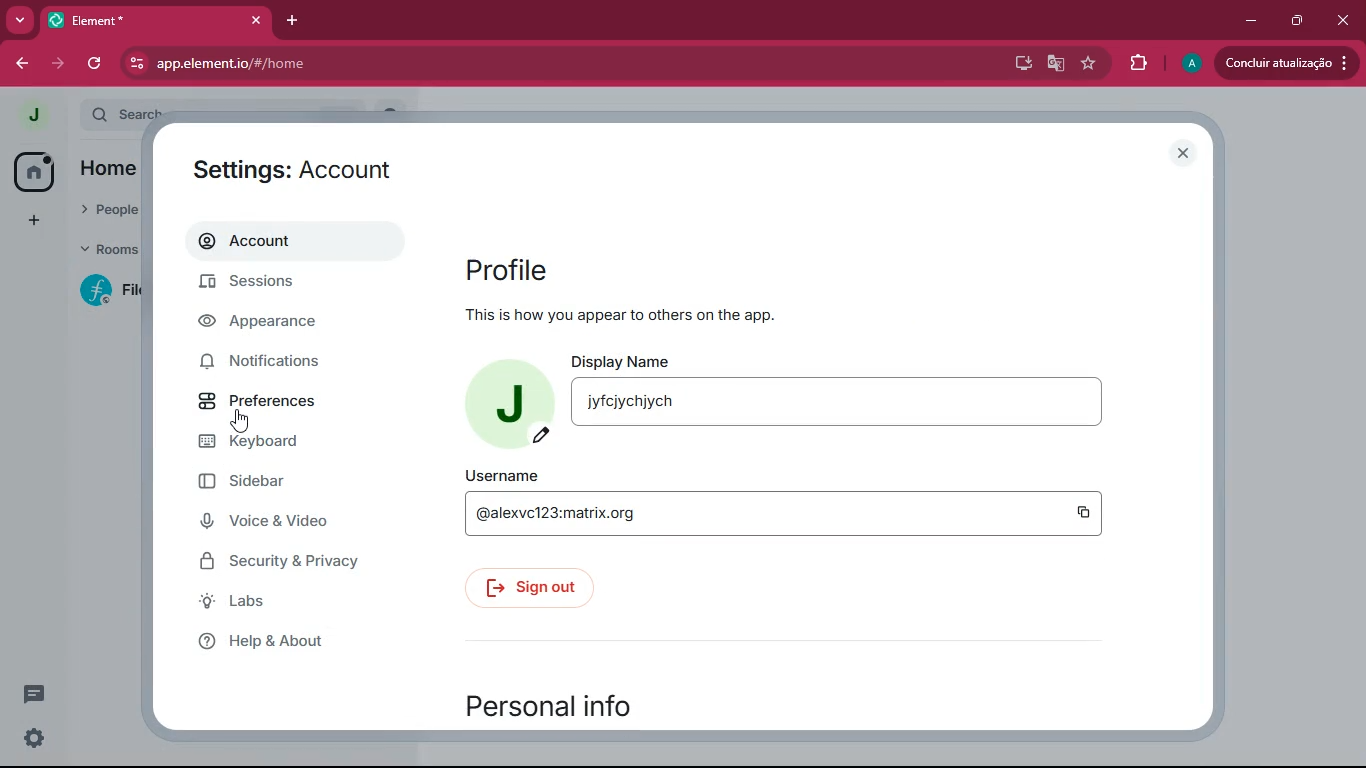  I want to click on update, so click(1286, 61).